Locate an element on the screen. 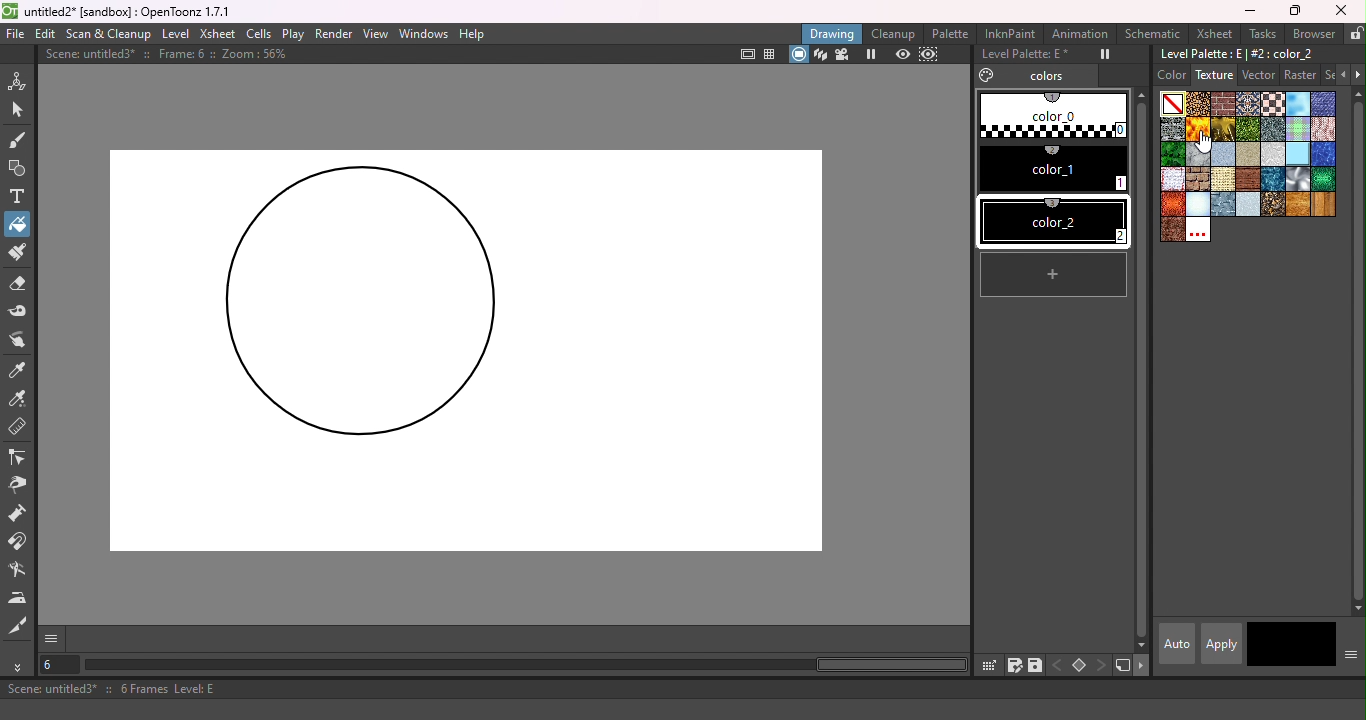  click & drag palette into studio palette is located at coordinates (988, 665).